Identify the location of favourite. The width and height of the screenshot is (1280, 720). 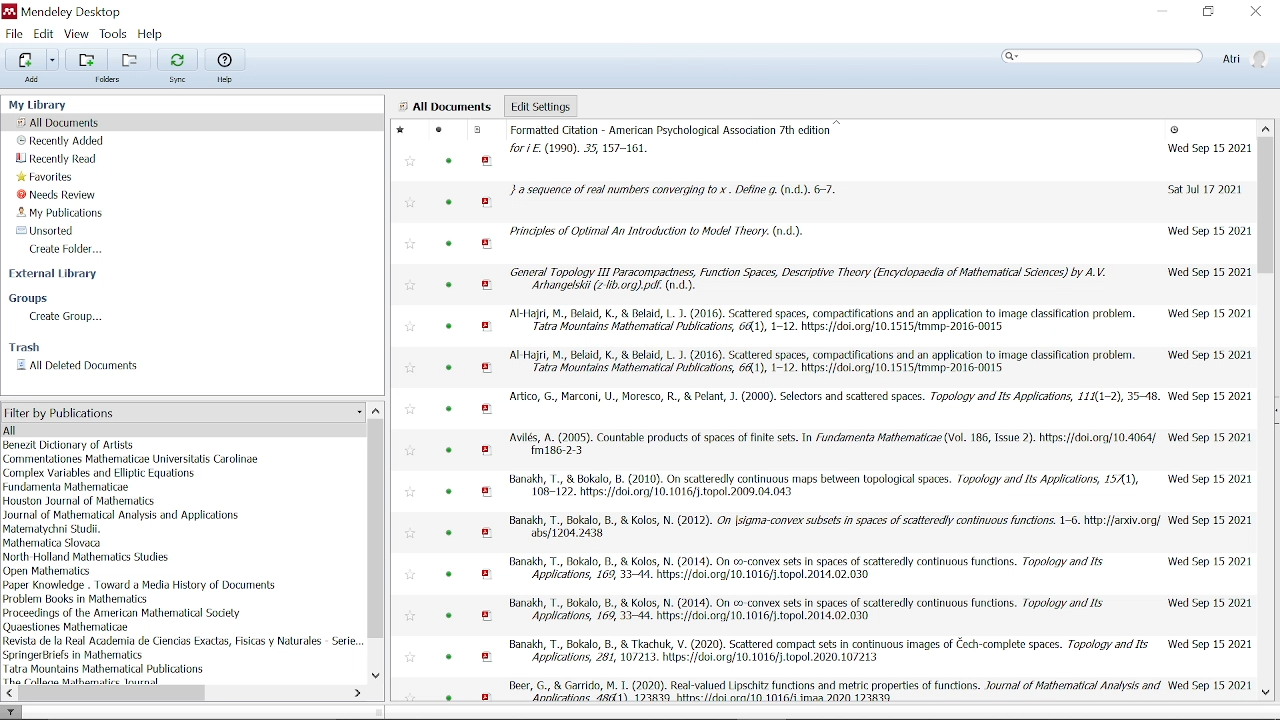
(408, 657).